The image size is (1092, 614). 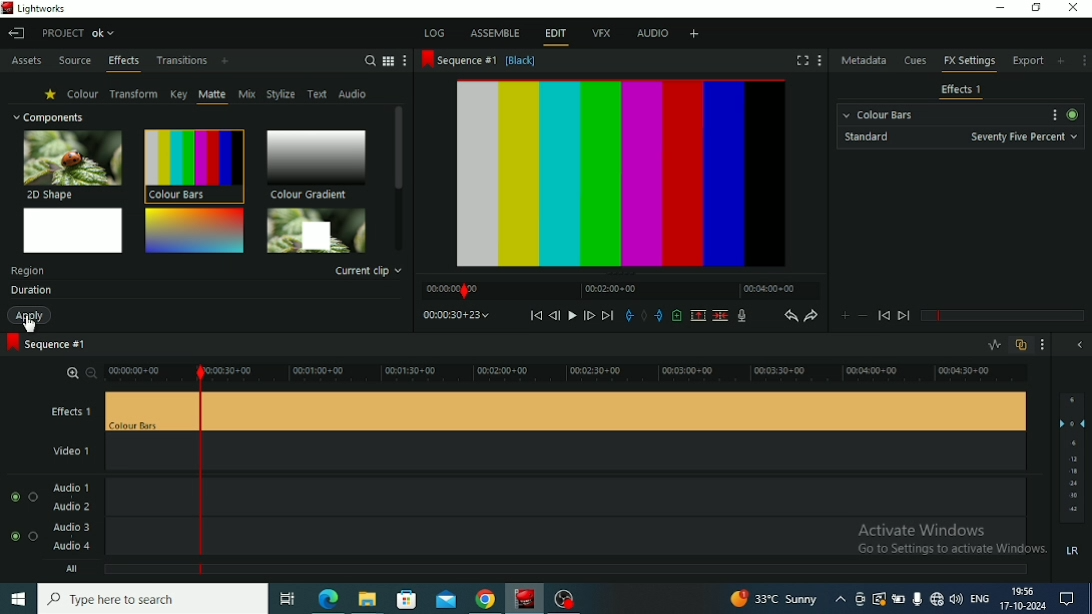 What do you see at coordinates (958, 598) in the screenshot?
I see `speakers` at bounding box center [958, 598].